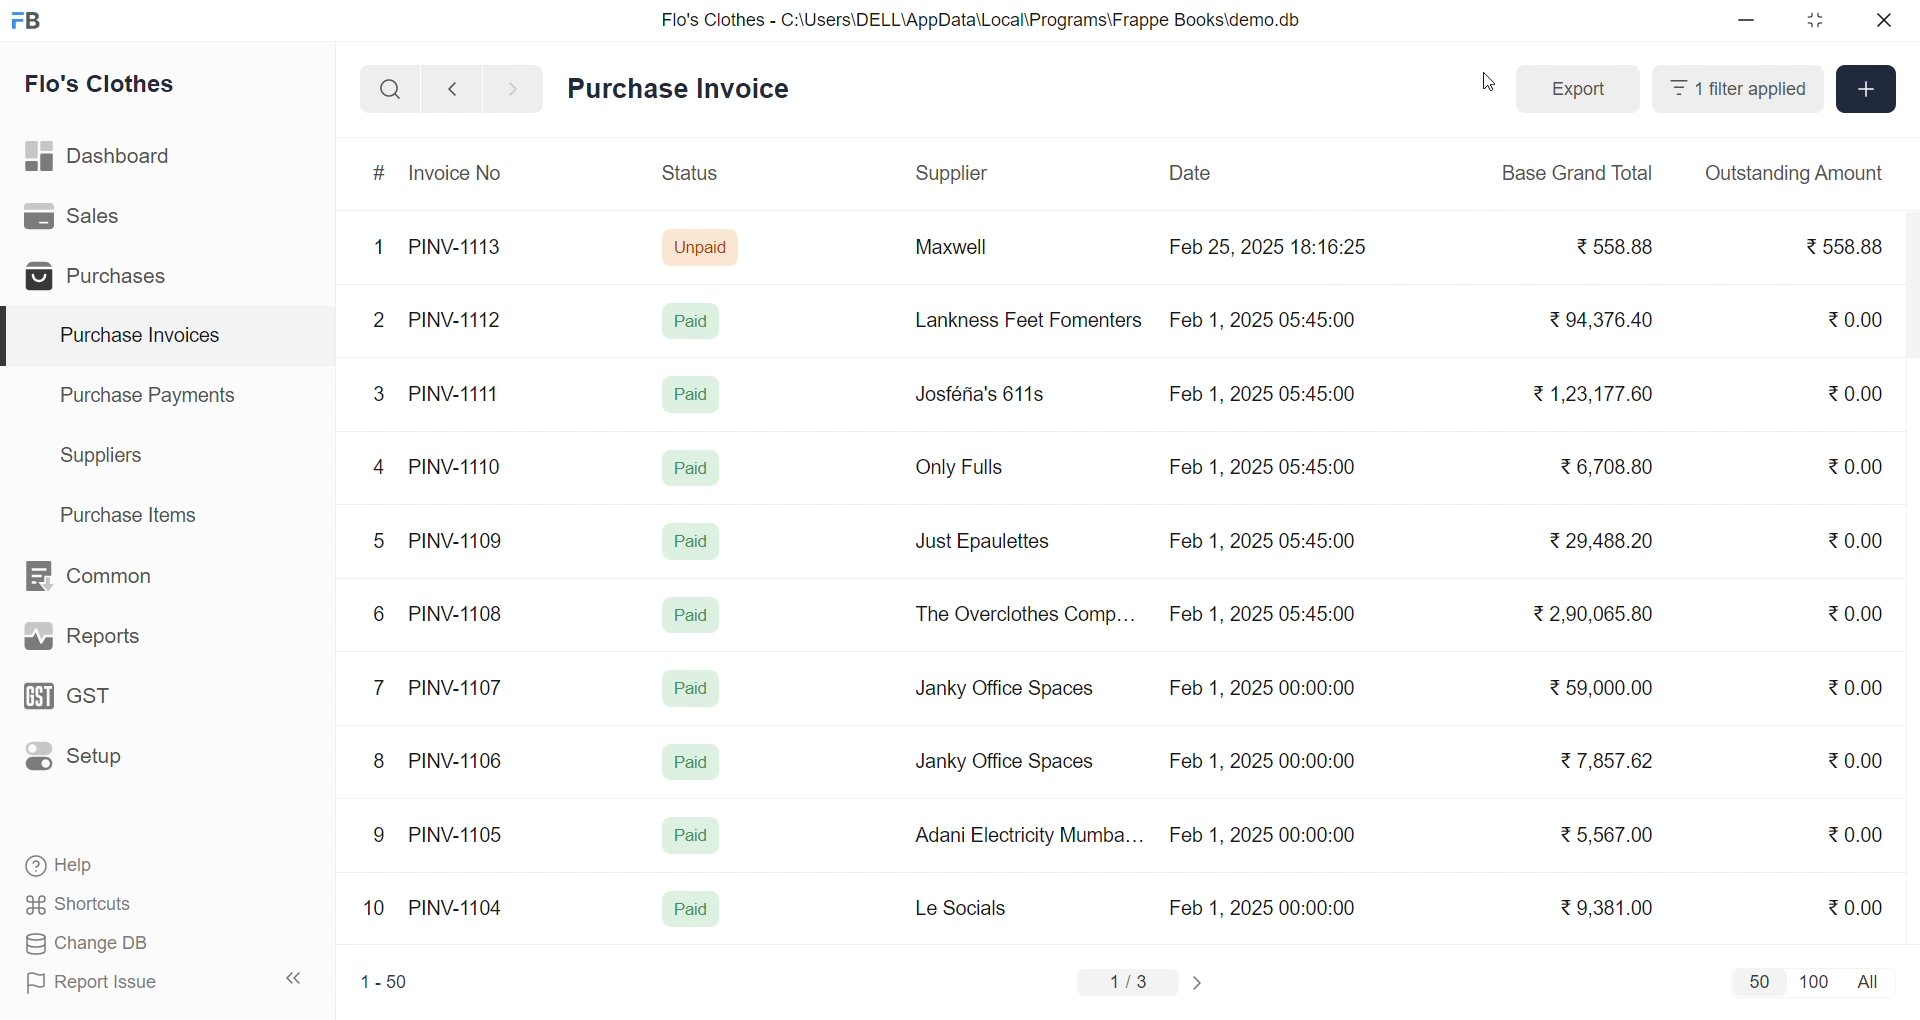 The image size is (1920, 1020). What do you see at coordinates (688, 176) in the screenshot?
I see `Status` at bounding box center [688, 176].